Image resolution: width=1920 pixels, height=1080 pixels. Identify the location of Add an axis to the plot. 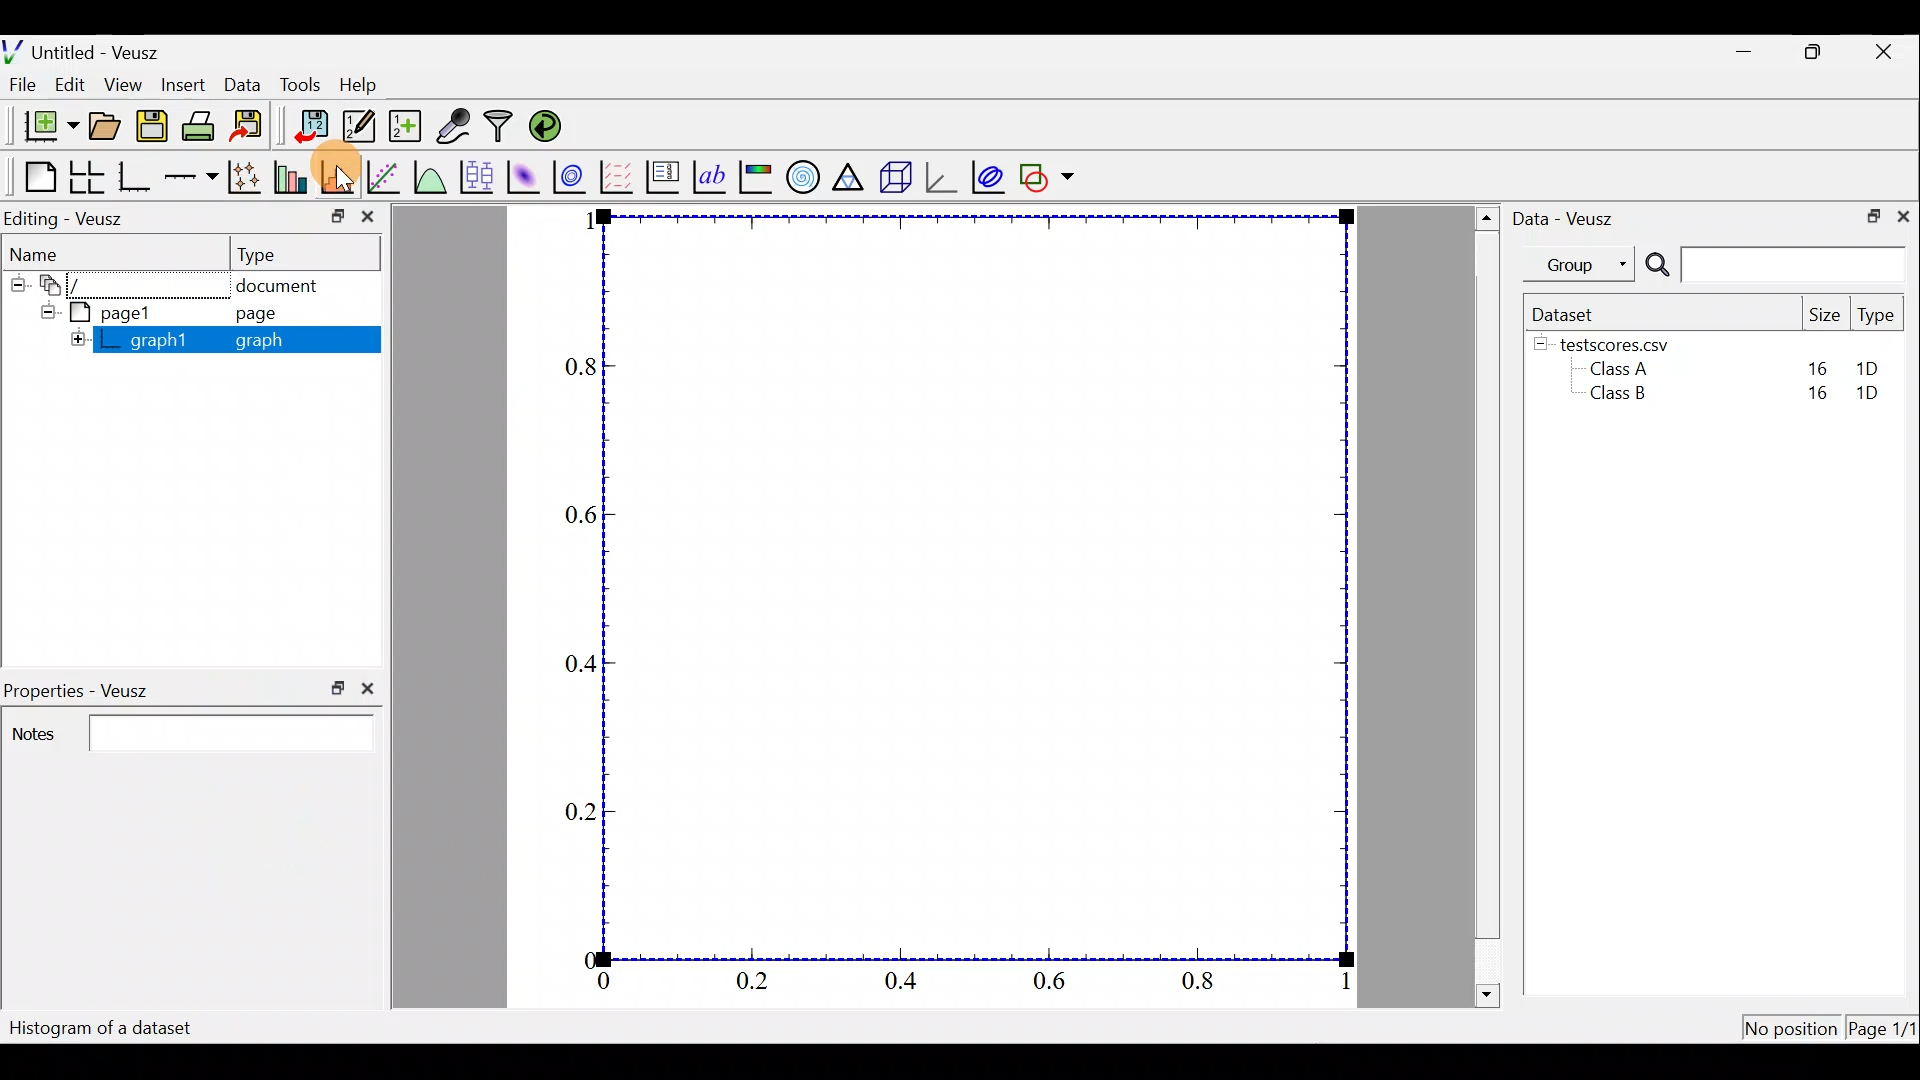
(190, 178).